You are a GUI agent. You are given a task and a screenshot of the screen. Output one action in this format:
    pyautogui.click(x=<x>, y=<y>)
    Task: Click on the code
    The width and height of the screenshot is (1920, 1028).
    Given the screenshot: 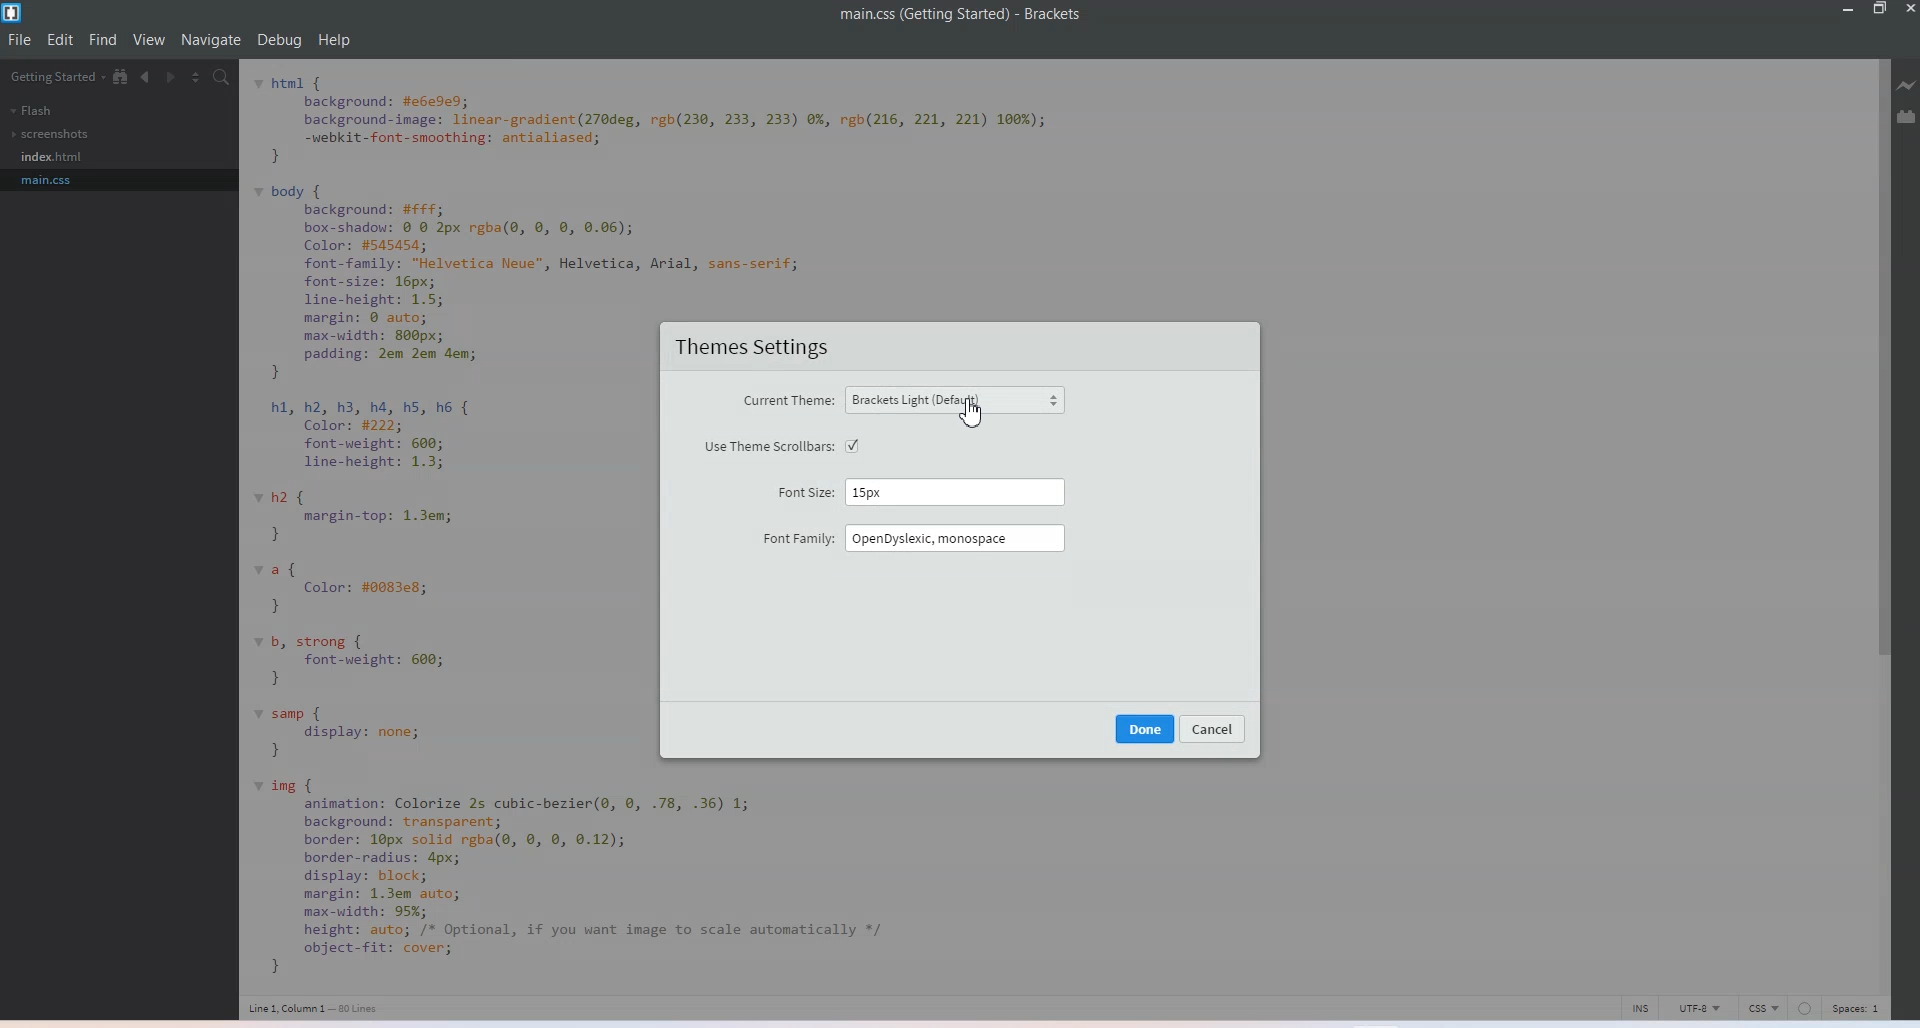 What is the action you would take?
    pyautogui.click(x=372, y=538)
    